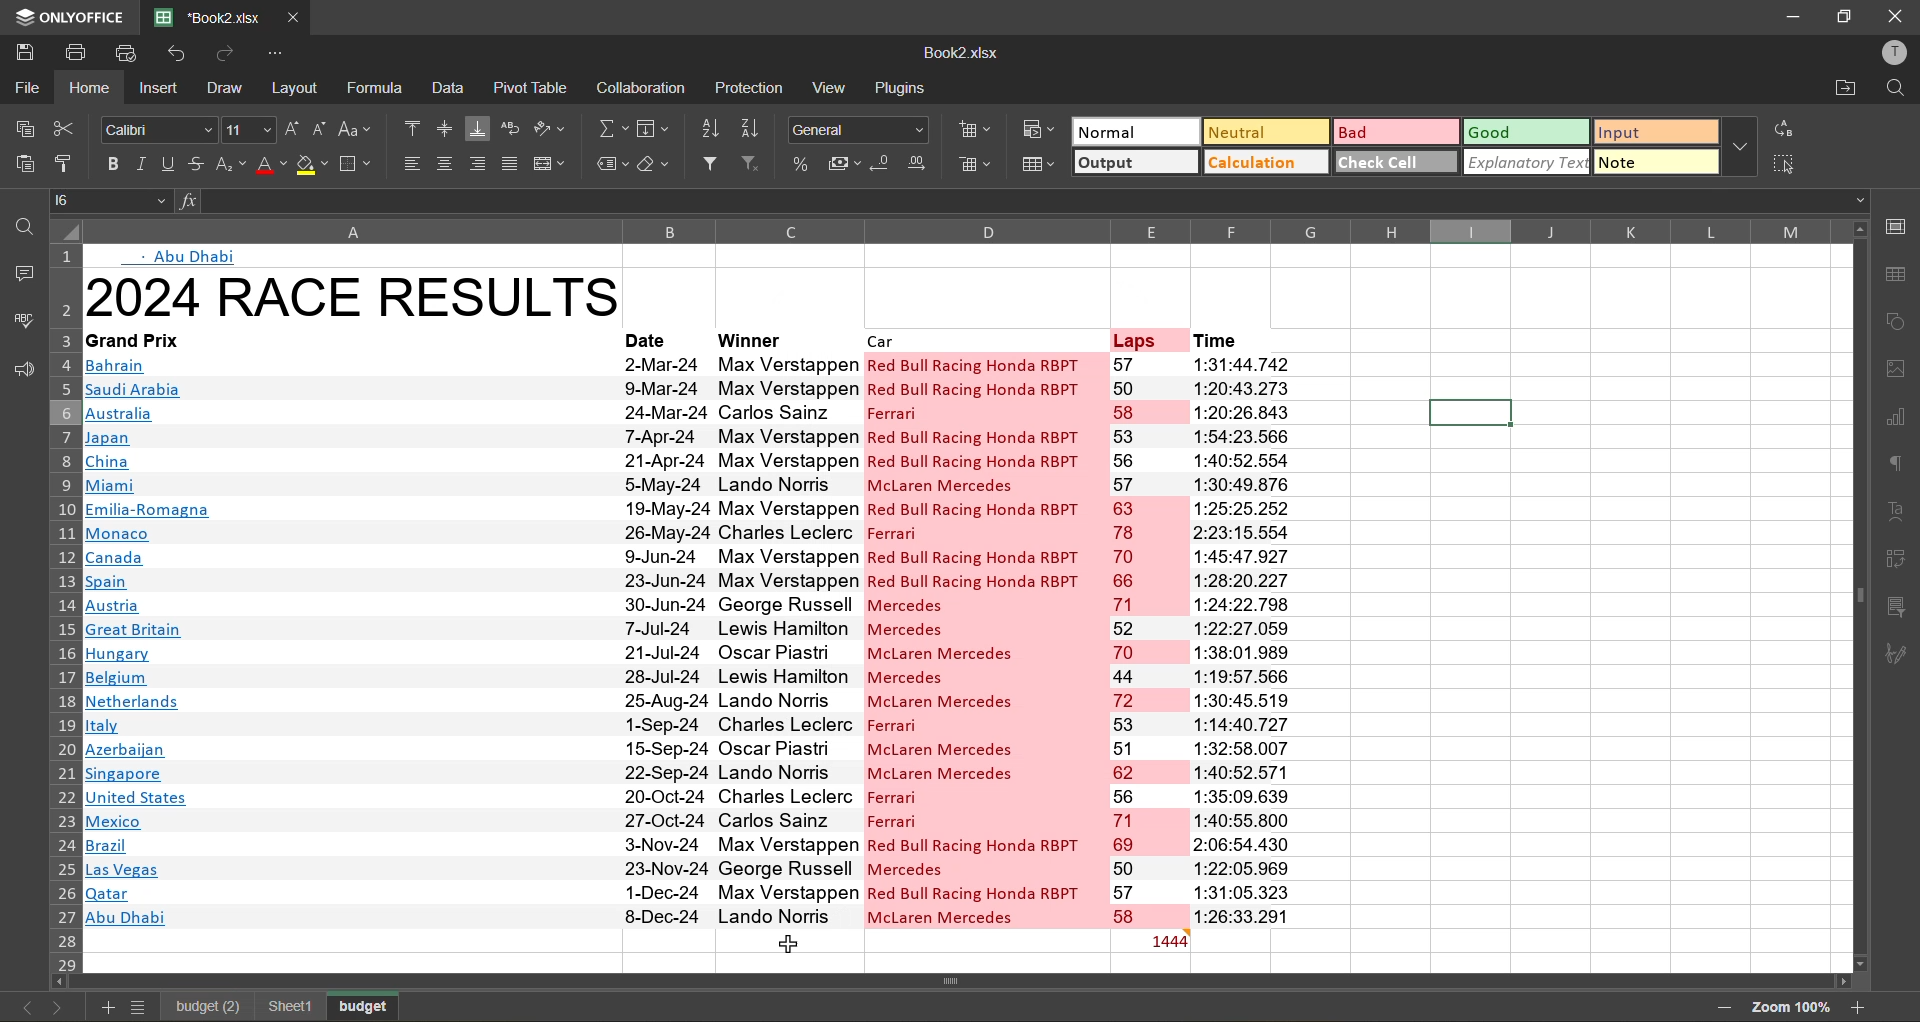 Image resolution: width=1920 pixels, height=1022 pixels. What do you see at coordinates (1902, 610) in the screenshot?
I see `slicer` at bounding box center [1902, 610].